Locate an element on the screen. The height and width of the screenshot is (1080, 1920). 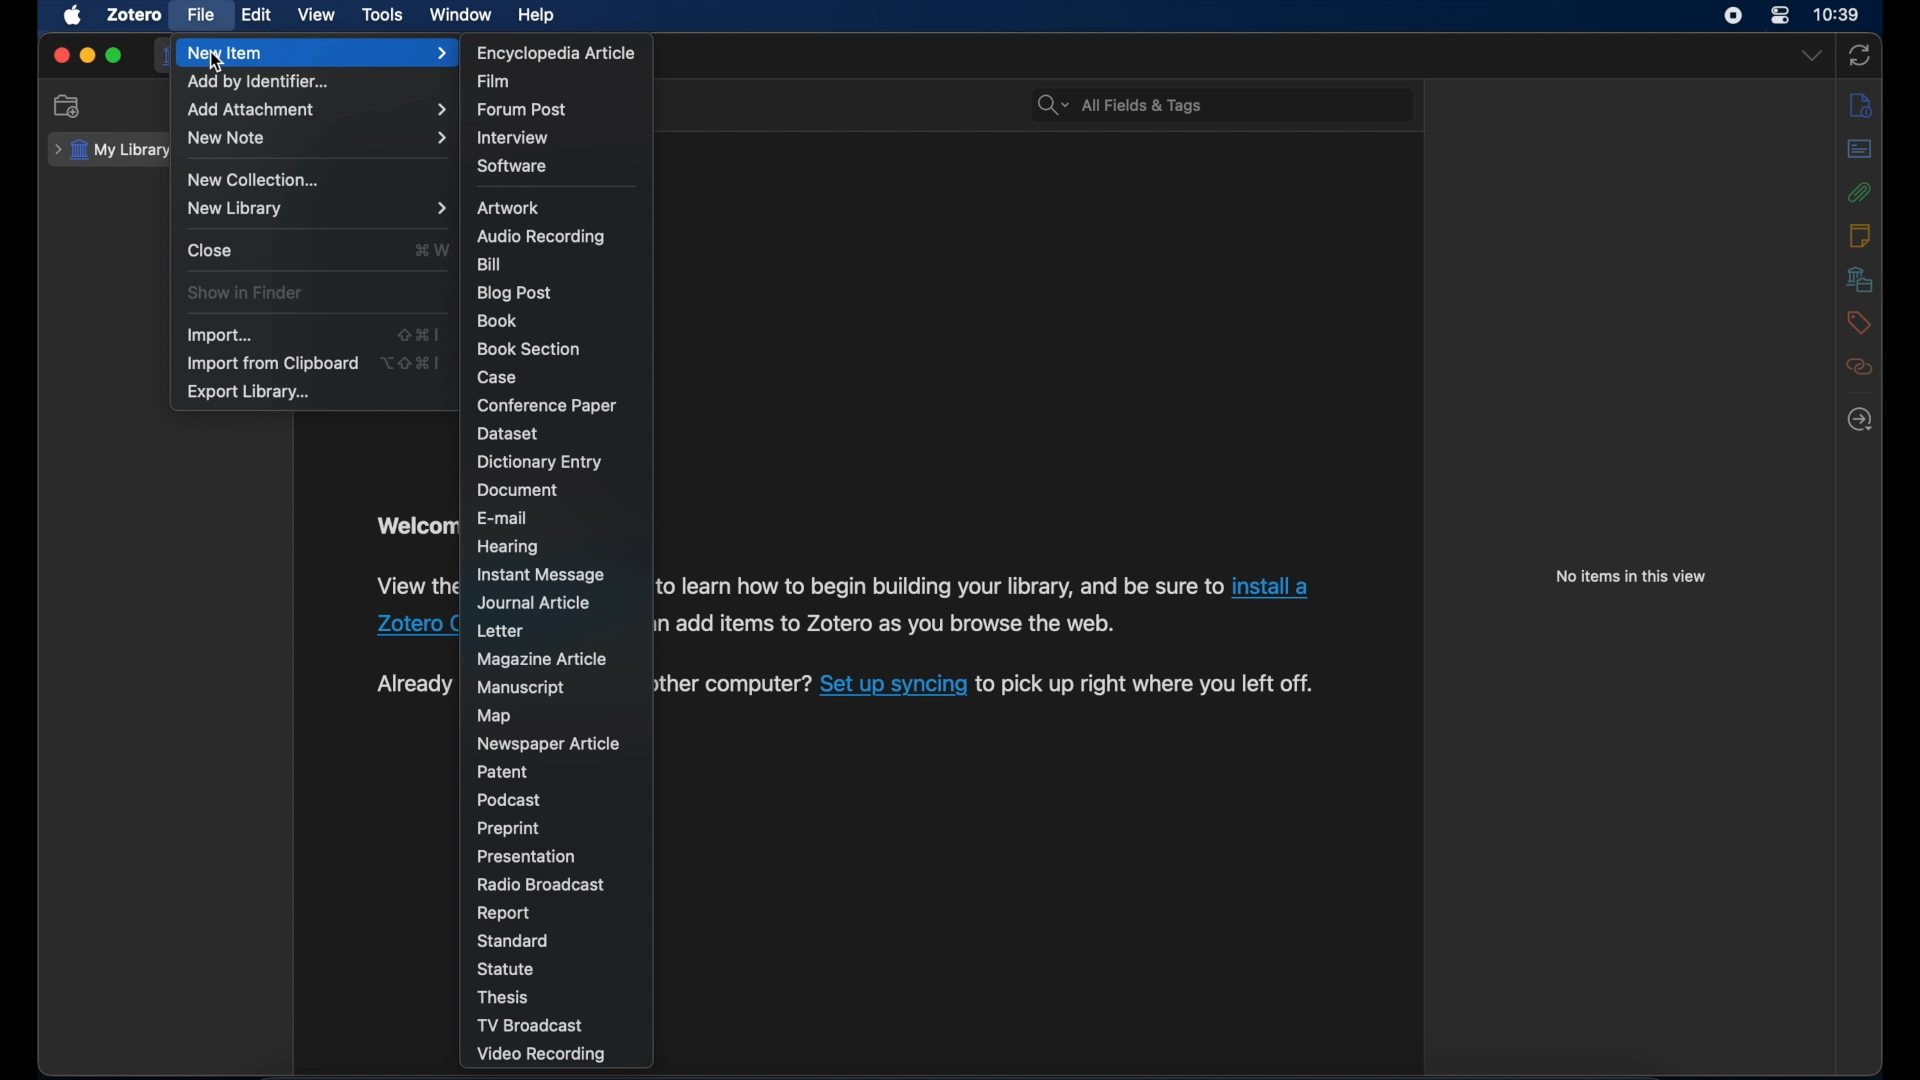
maximize is located at coordinates (115, 56).